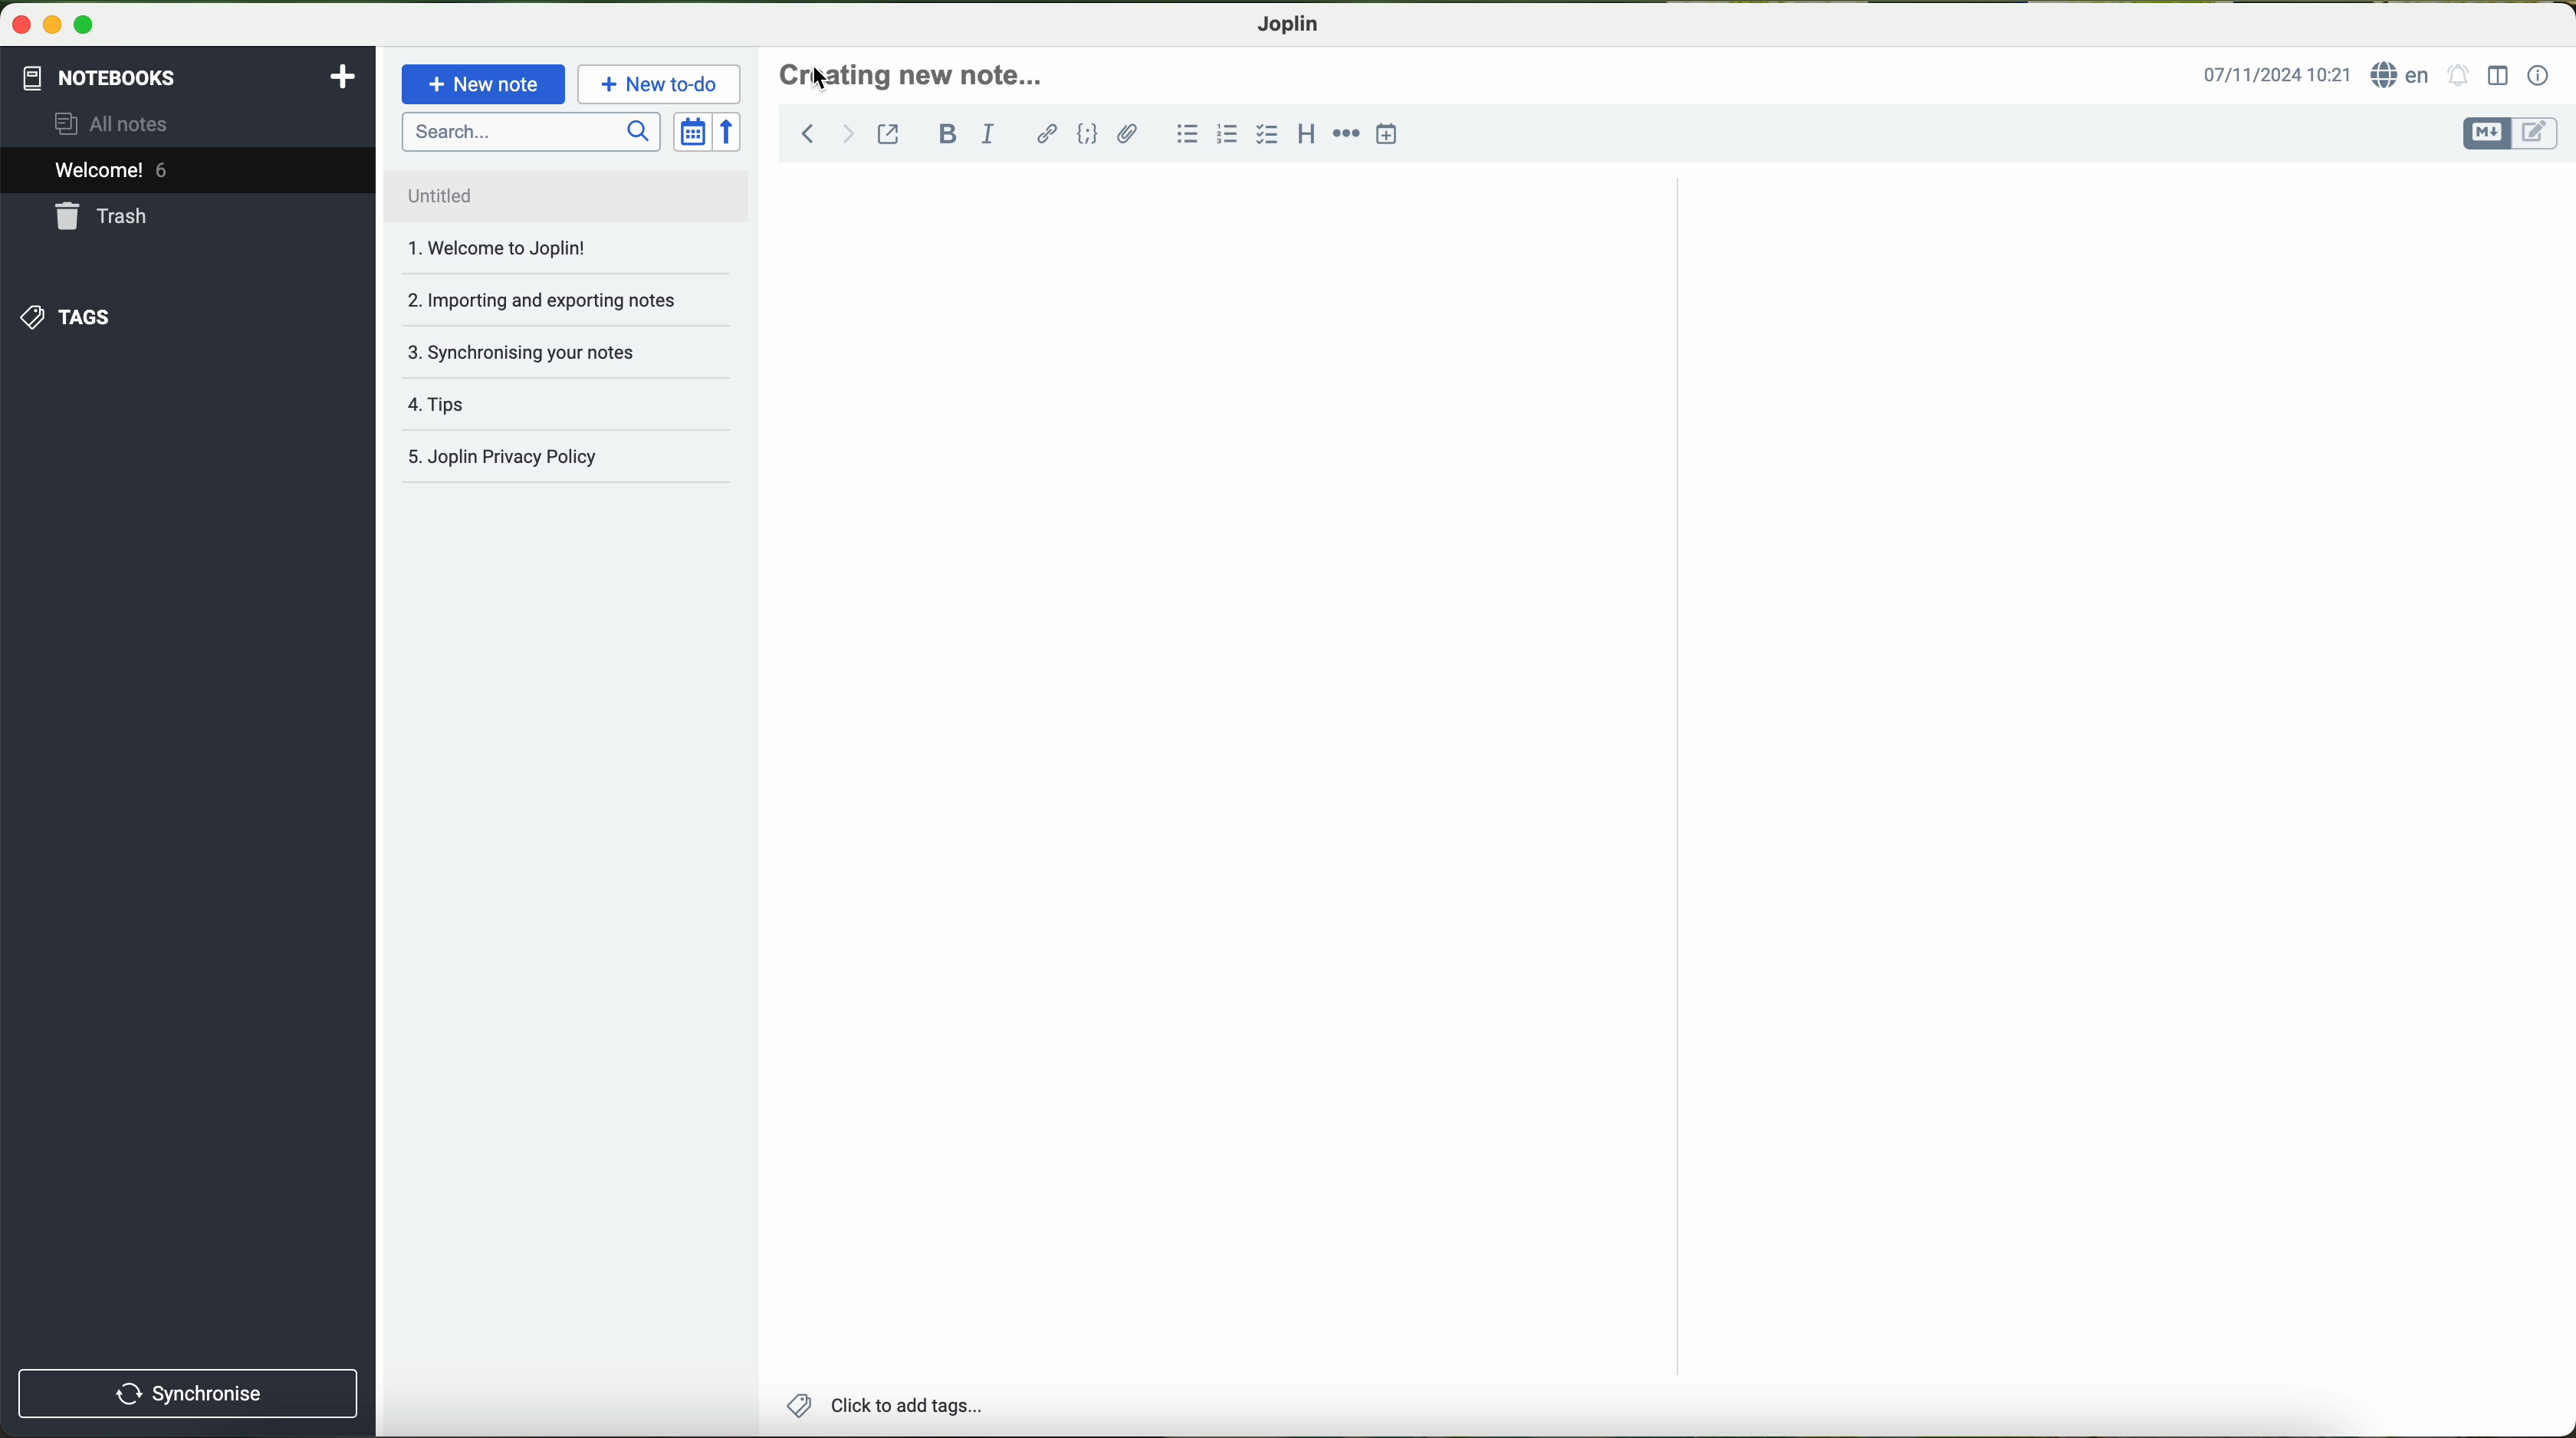 The width and height of the screenshot is (2576, 1438). I want to click on bulleted list, so click(1187, 133).